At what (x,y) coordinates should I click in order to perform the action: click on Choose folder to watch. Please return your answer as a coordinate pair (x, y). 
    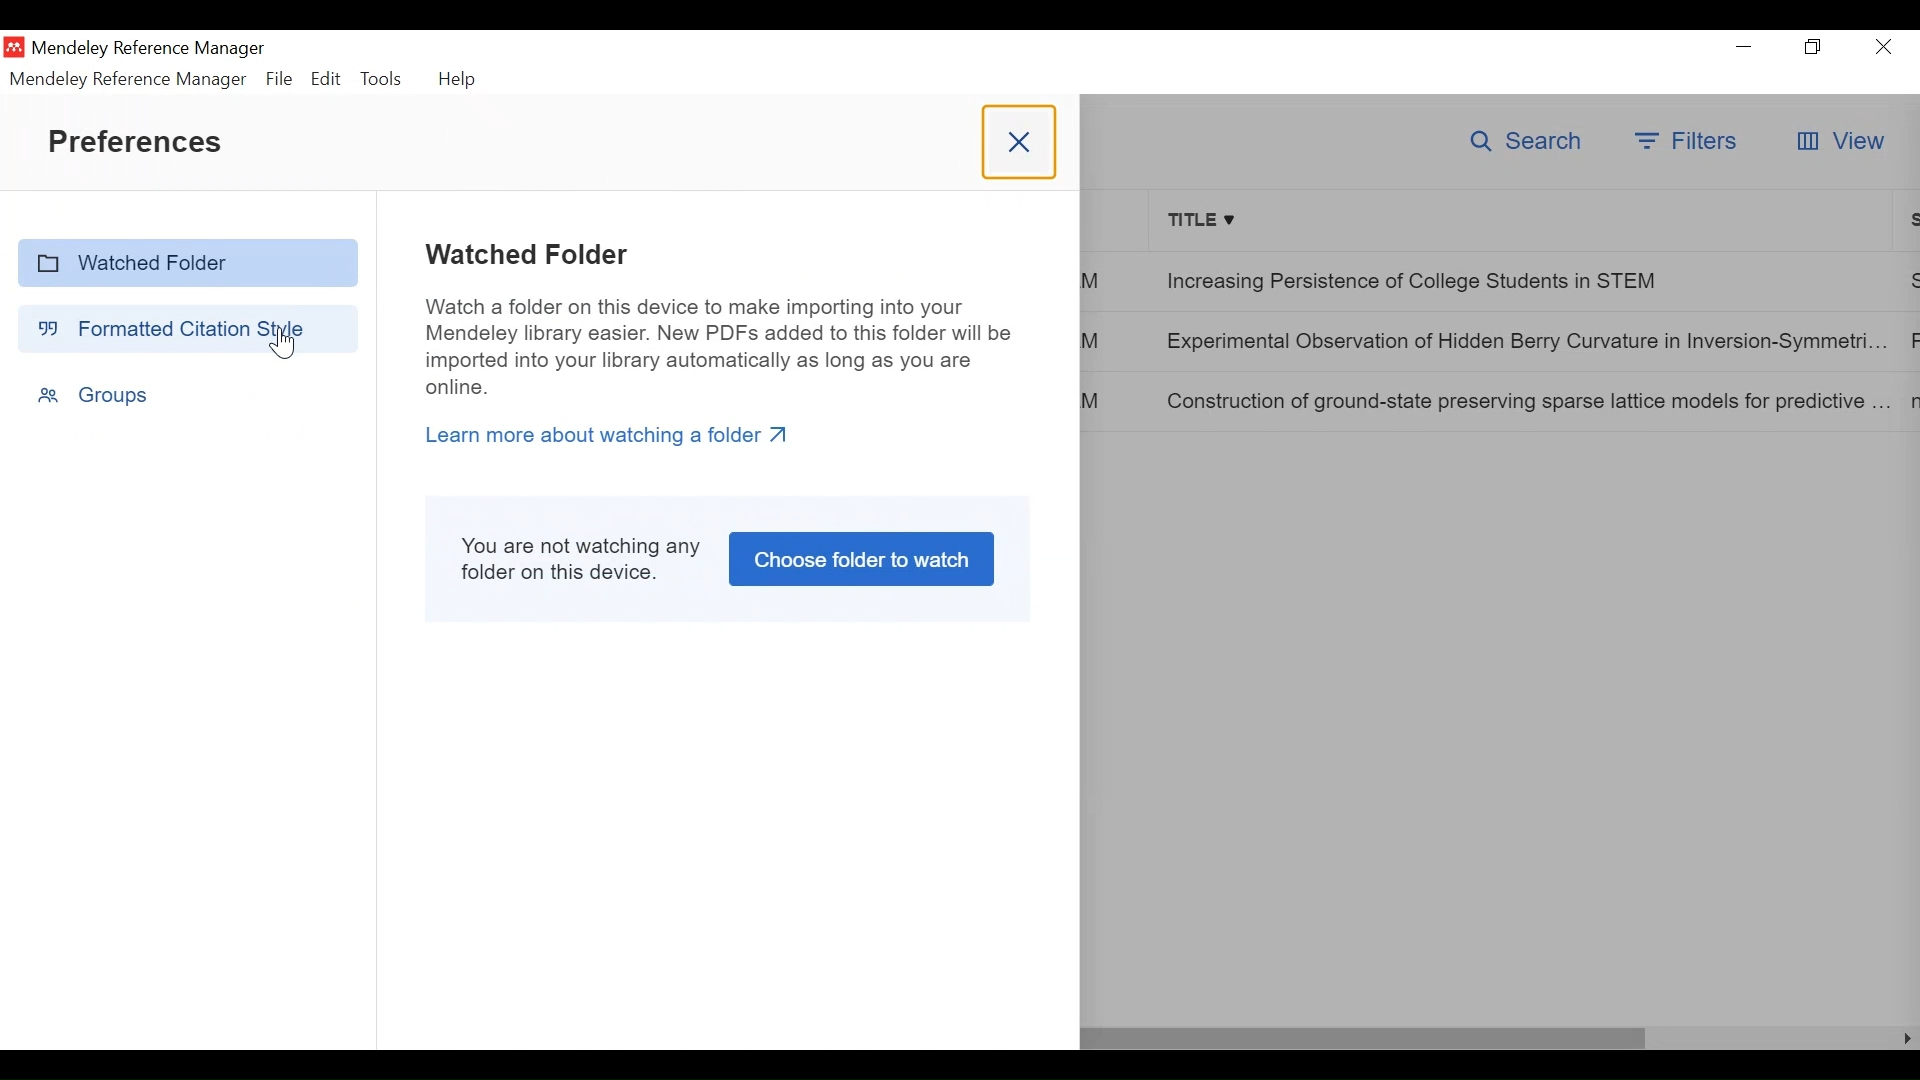
    Looking at the image, I should click on (860, 560).